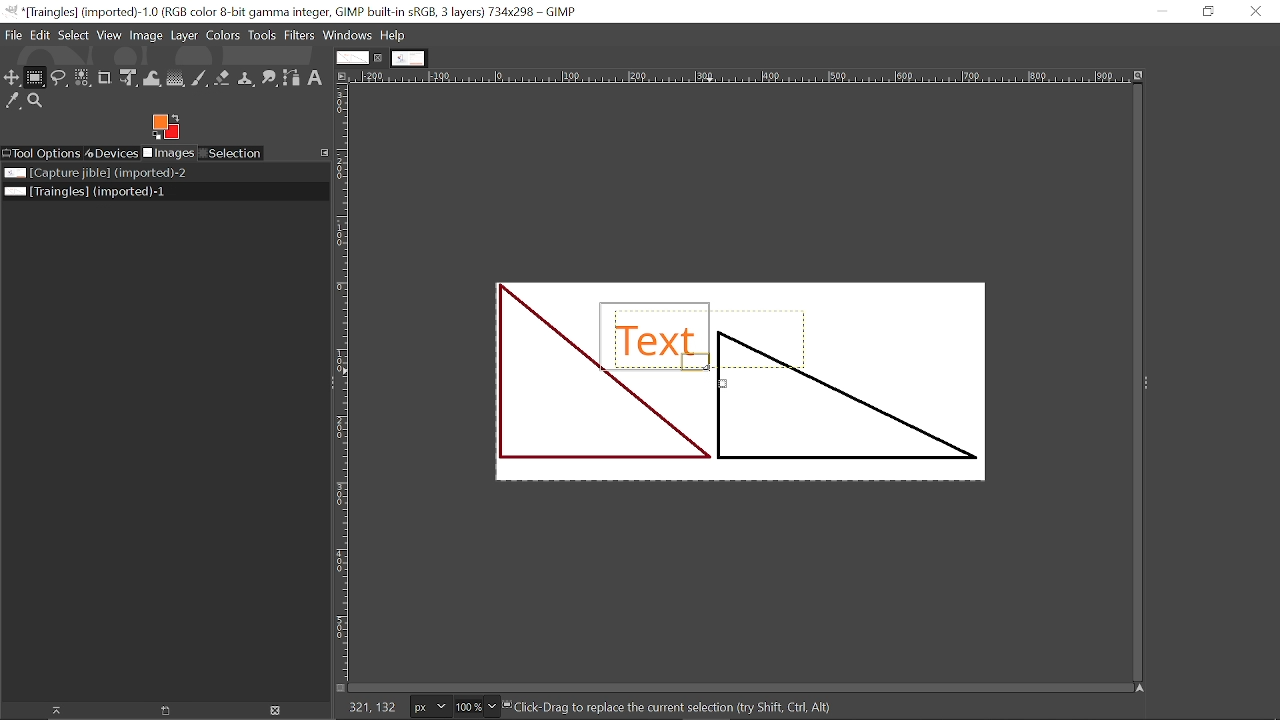  I want to click on Selection, so click(232, 153).